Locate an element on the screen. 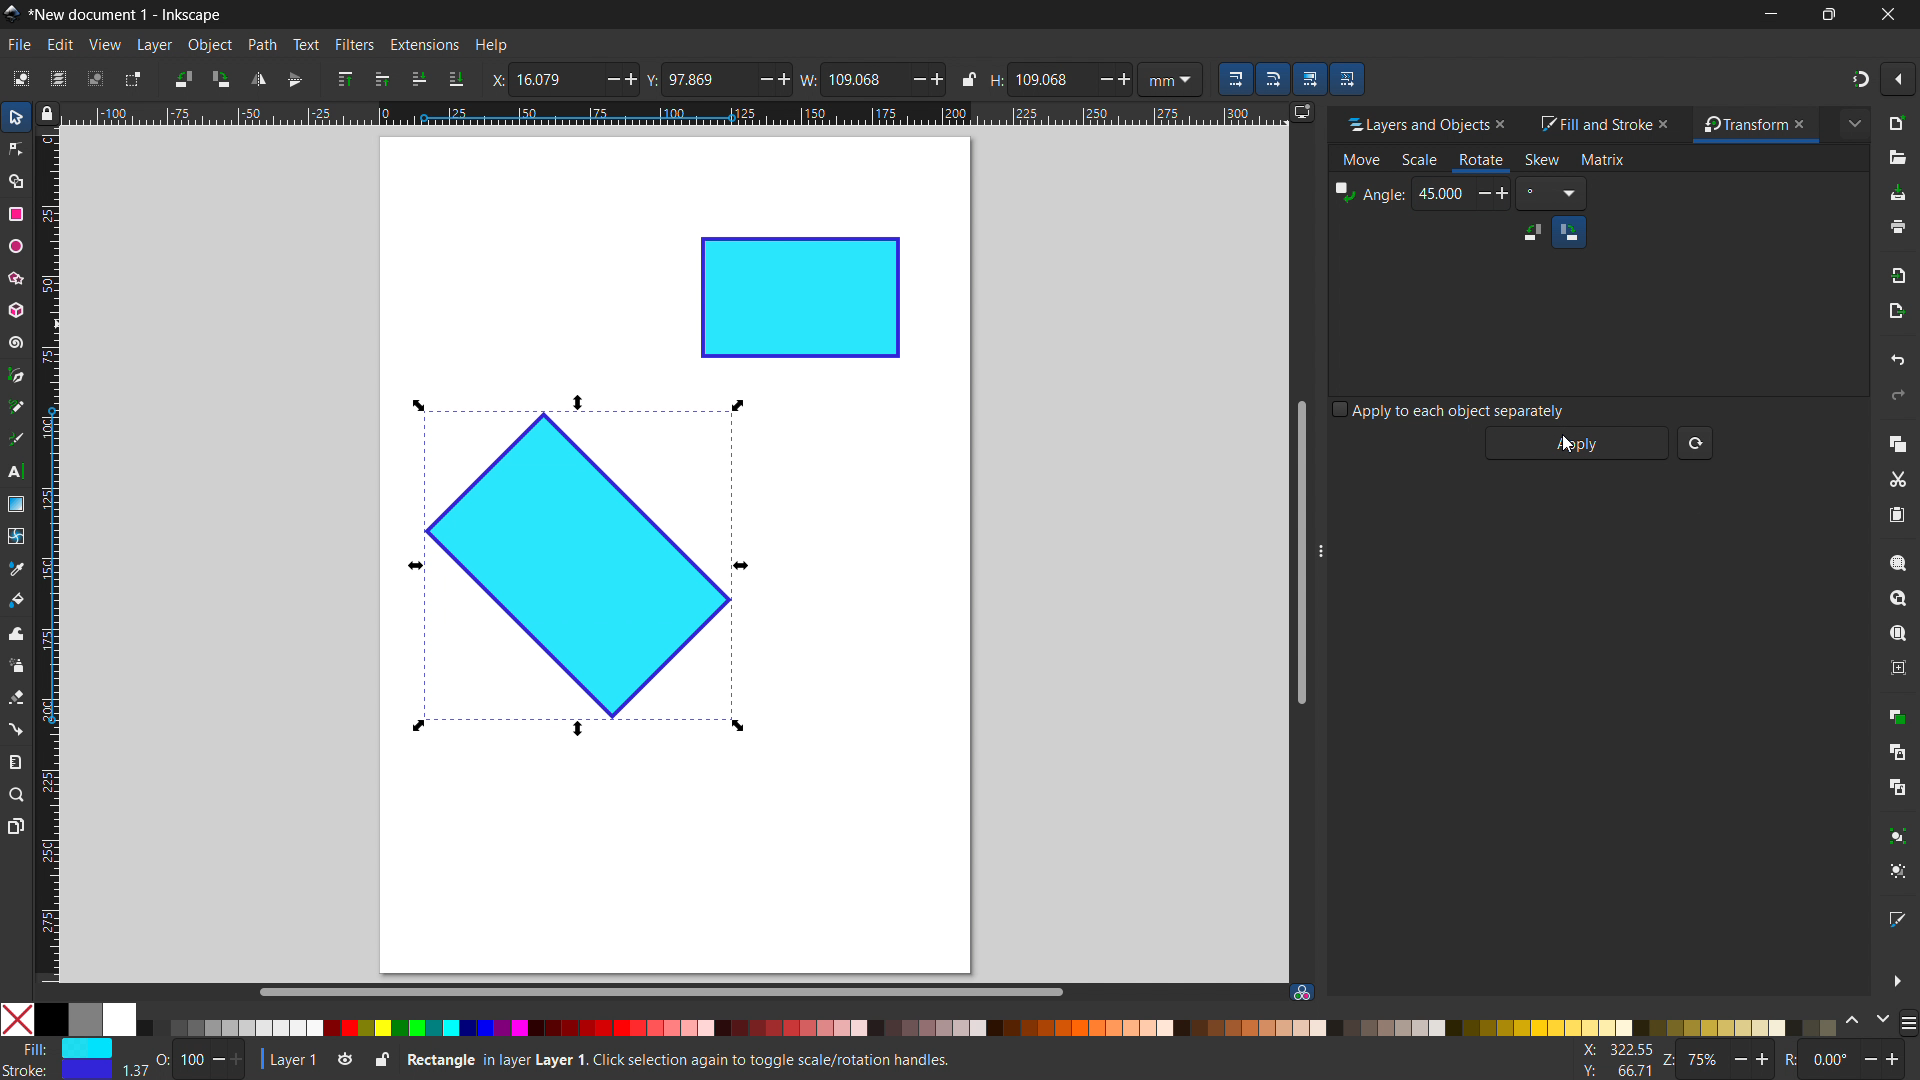 The image size is (1920, 1080). save is located at coordinates (1897, 194).